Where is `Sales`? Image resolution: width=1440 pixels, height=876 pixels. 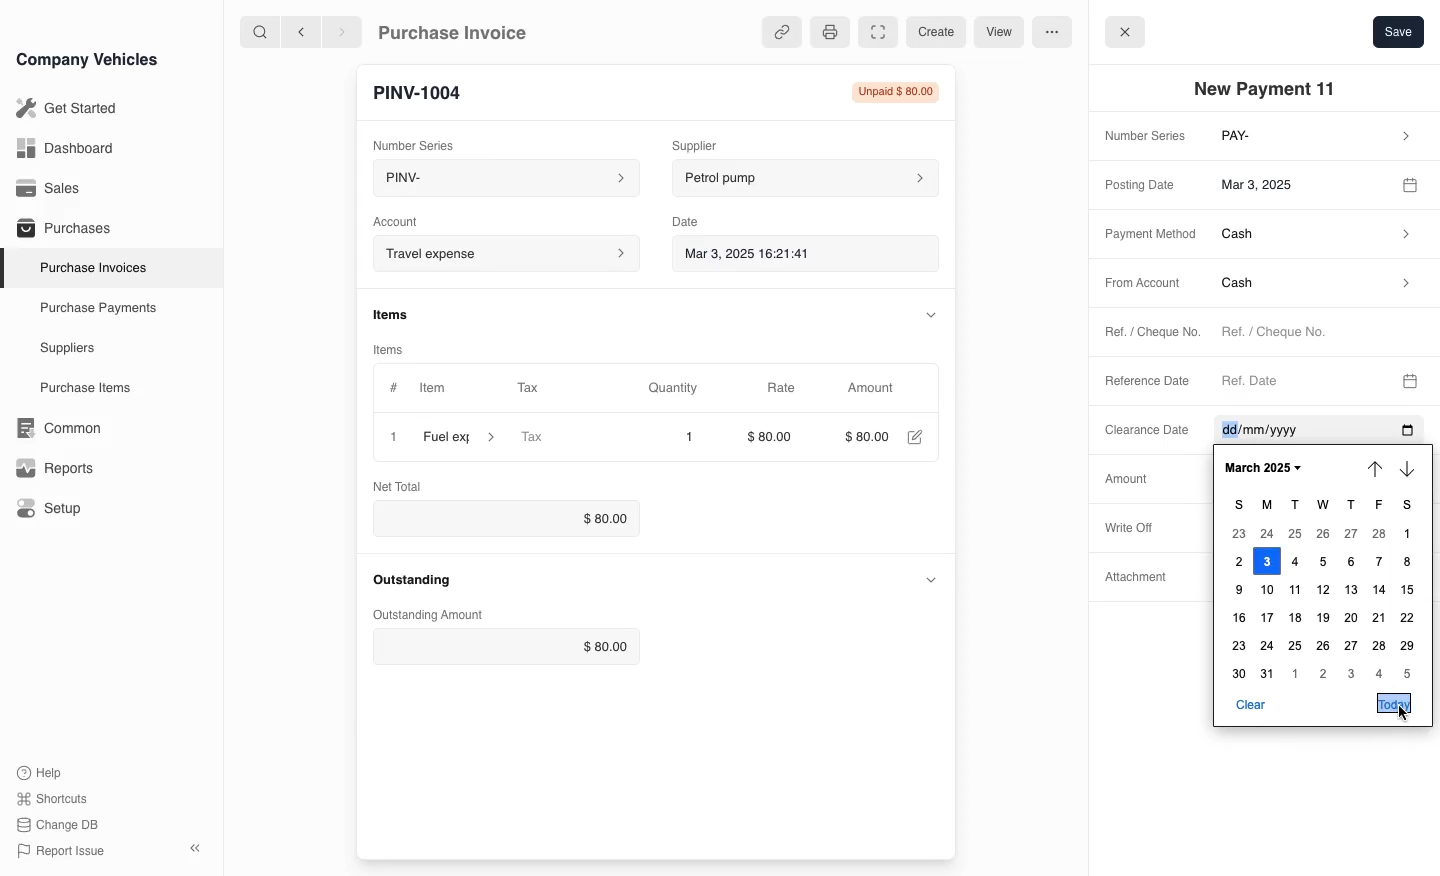 Sales is located at coordinates (49, 188).